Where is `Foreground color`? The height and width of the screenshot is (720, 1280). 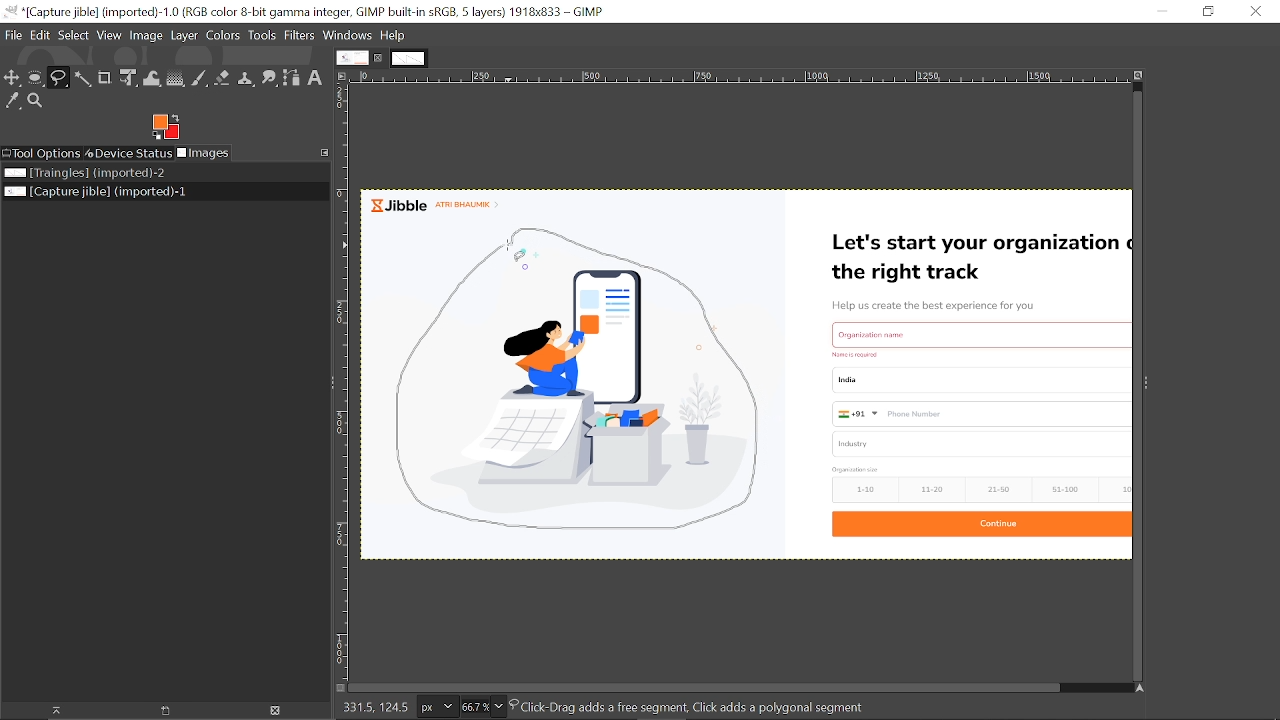
Foreground color is located at coordinates (166, 127).